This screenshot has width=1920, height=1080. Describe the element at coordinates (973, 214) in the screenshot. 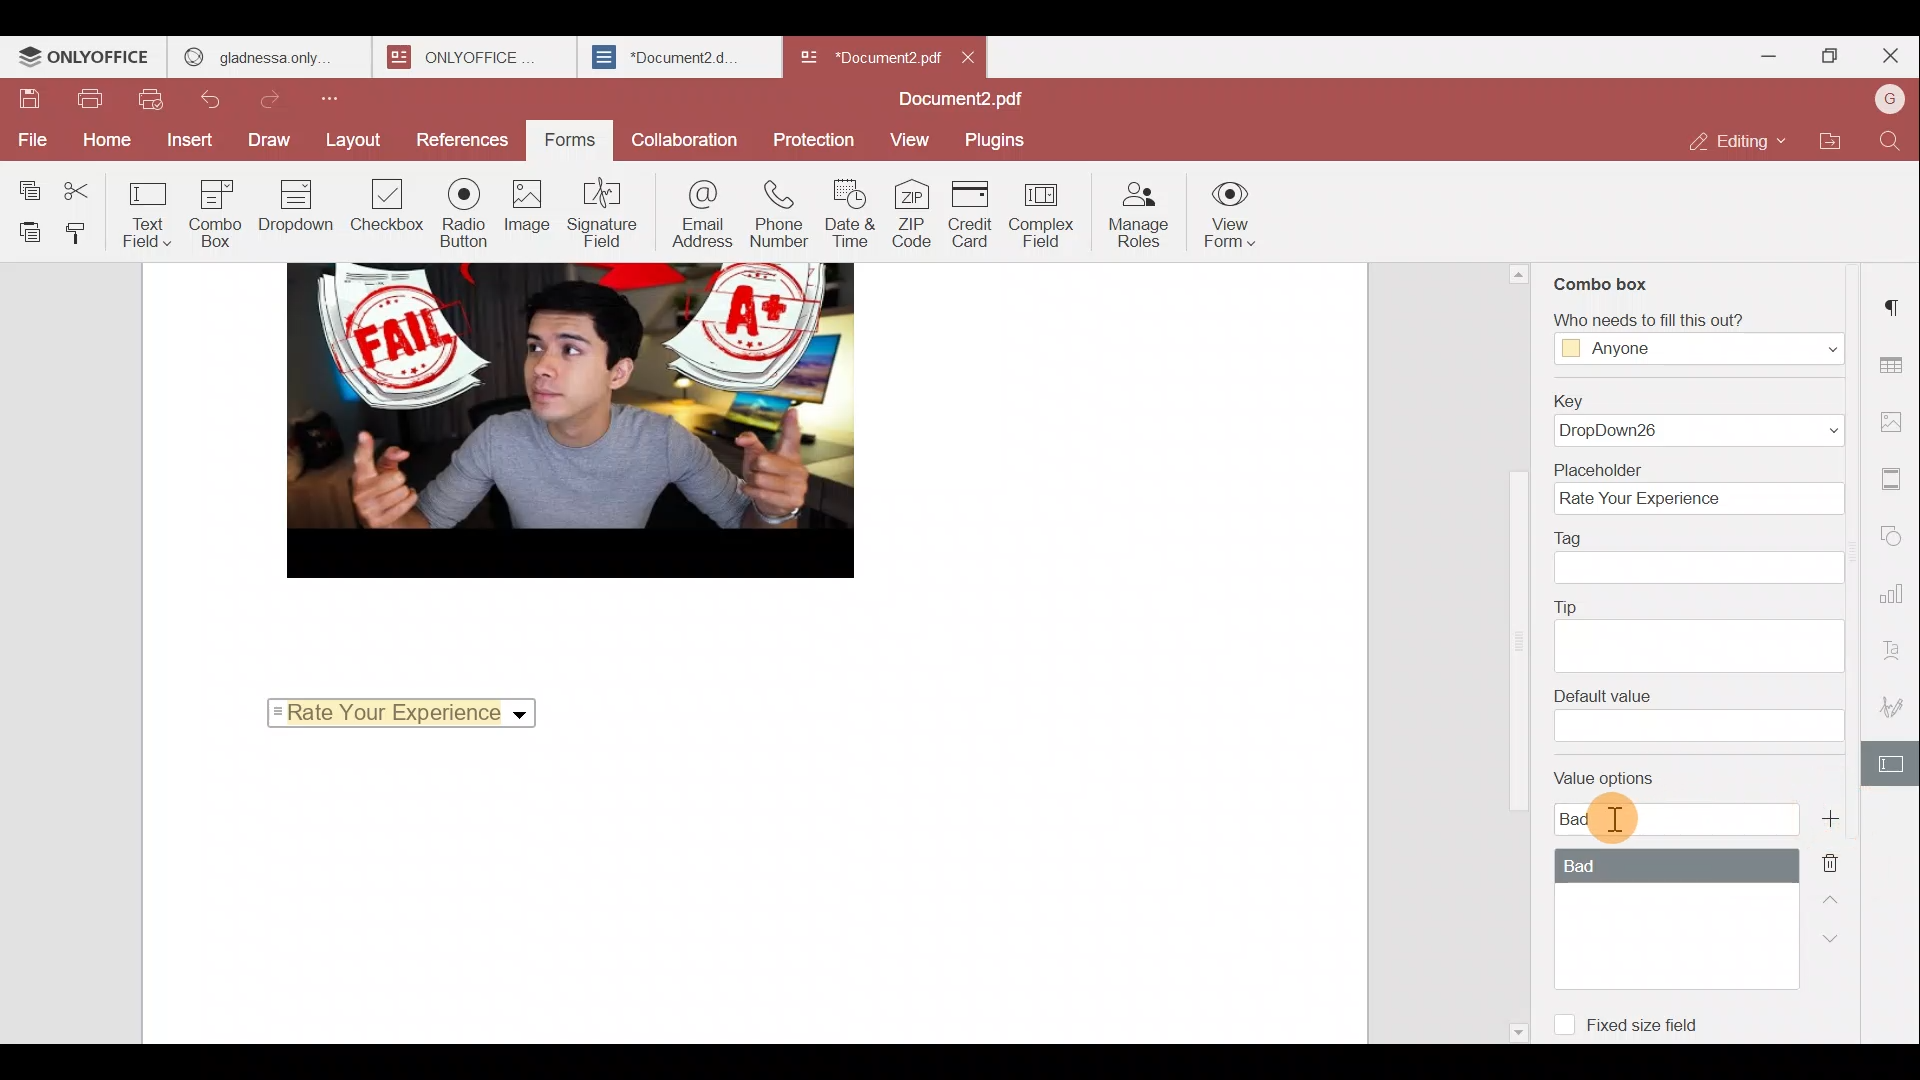

I see `Credit card` at that location.